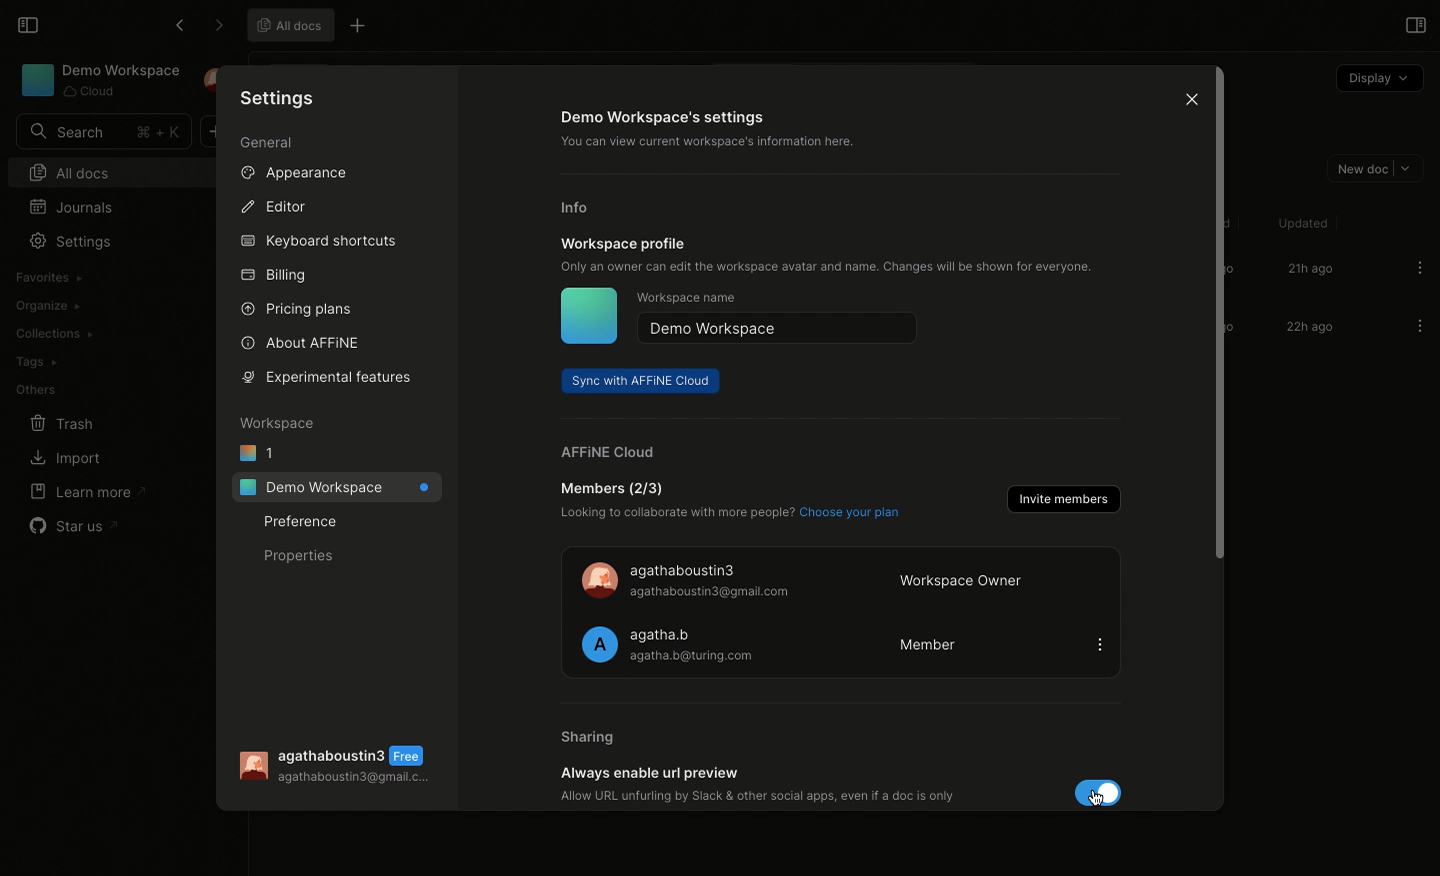 This screenshot has width=1440, height=876. Describe the element at coordinates (689, 300) in the screenshot. I see `Workspace name` at that location.